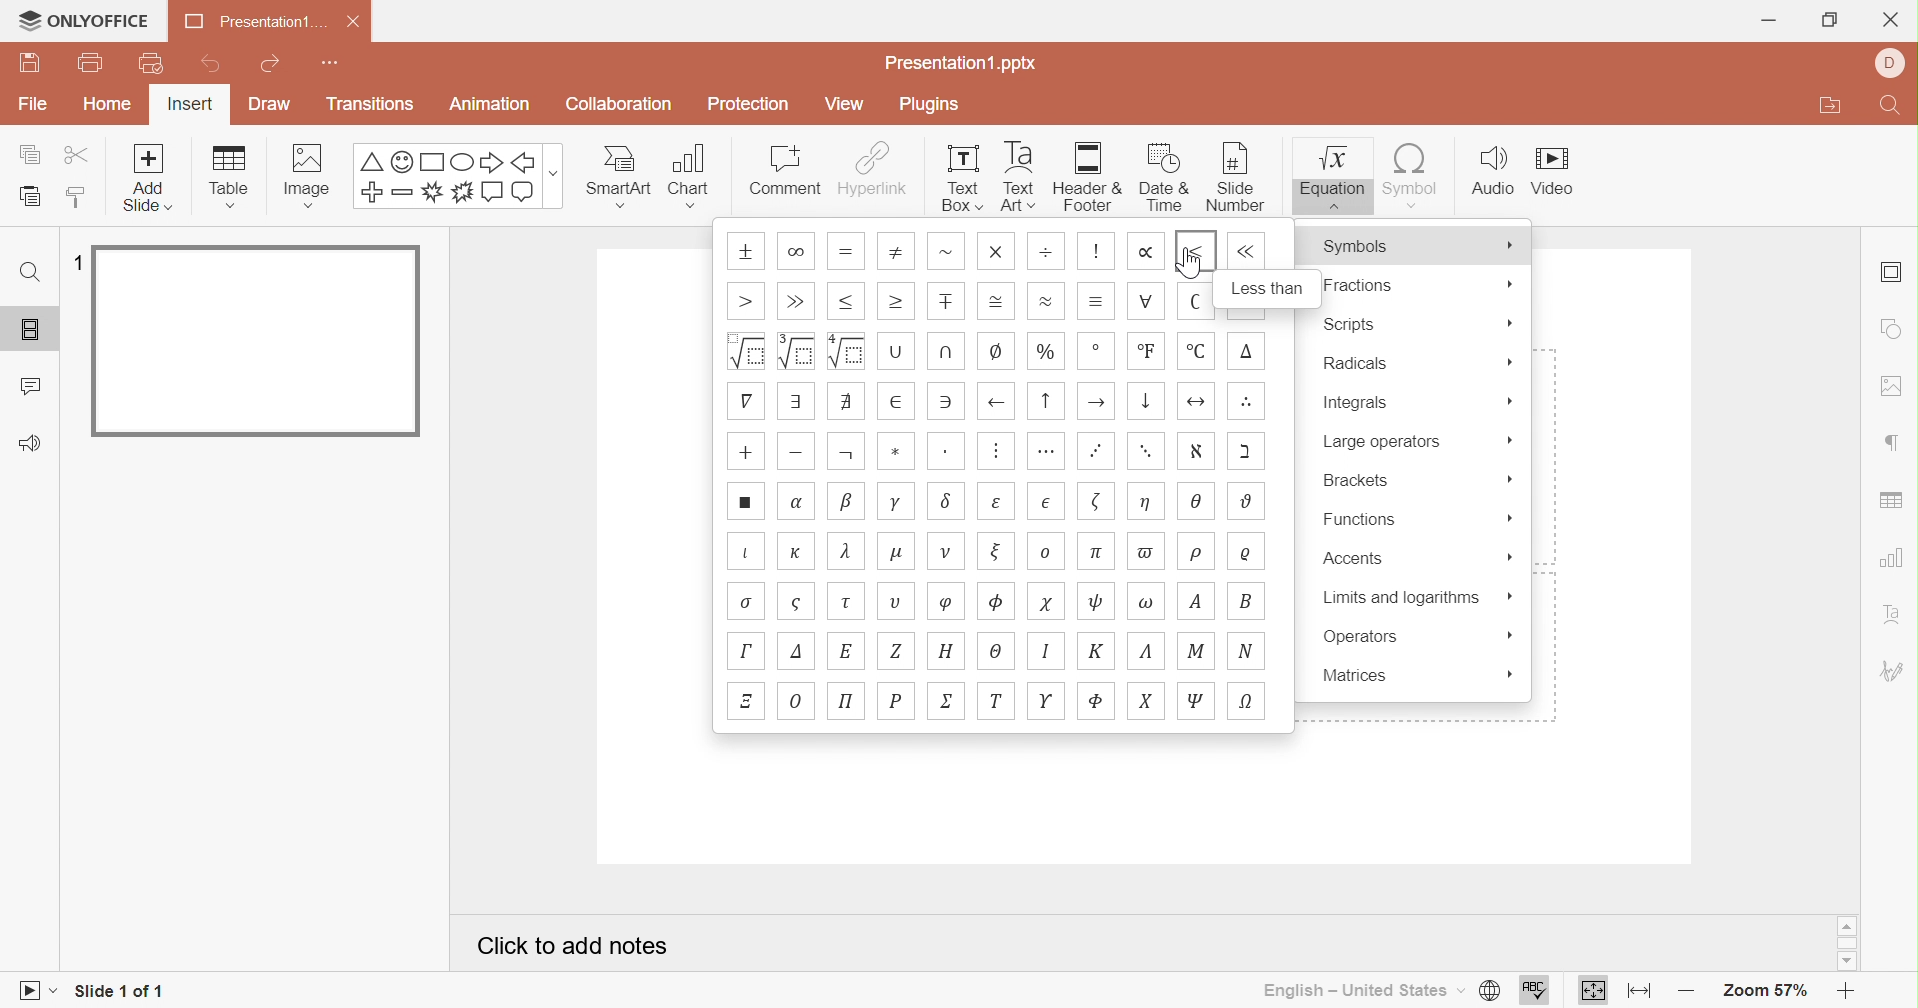 This screenshot has height=1008, width=1918. Describe the element at coordinates (785, 173) in the screenshot. I see `Comment` at that location.